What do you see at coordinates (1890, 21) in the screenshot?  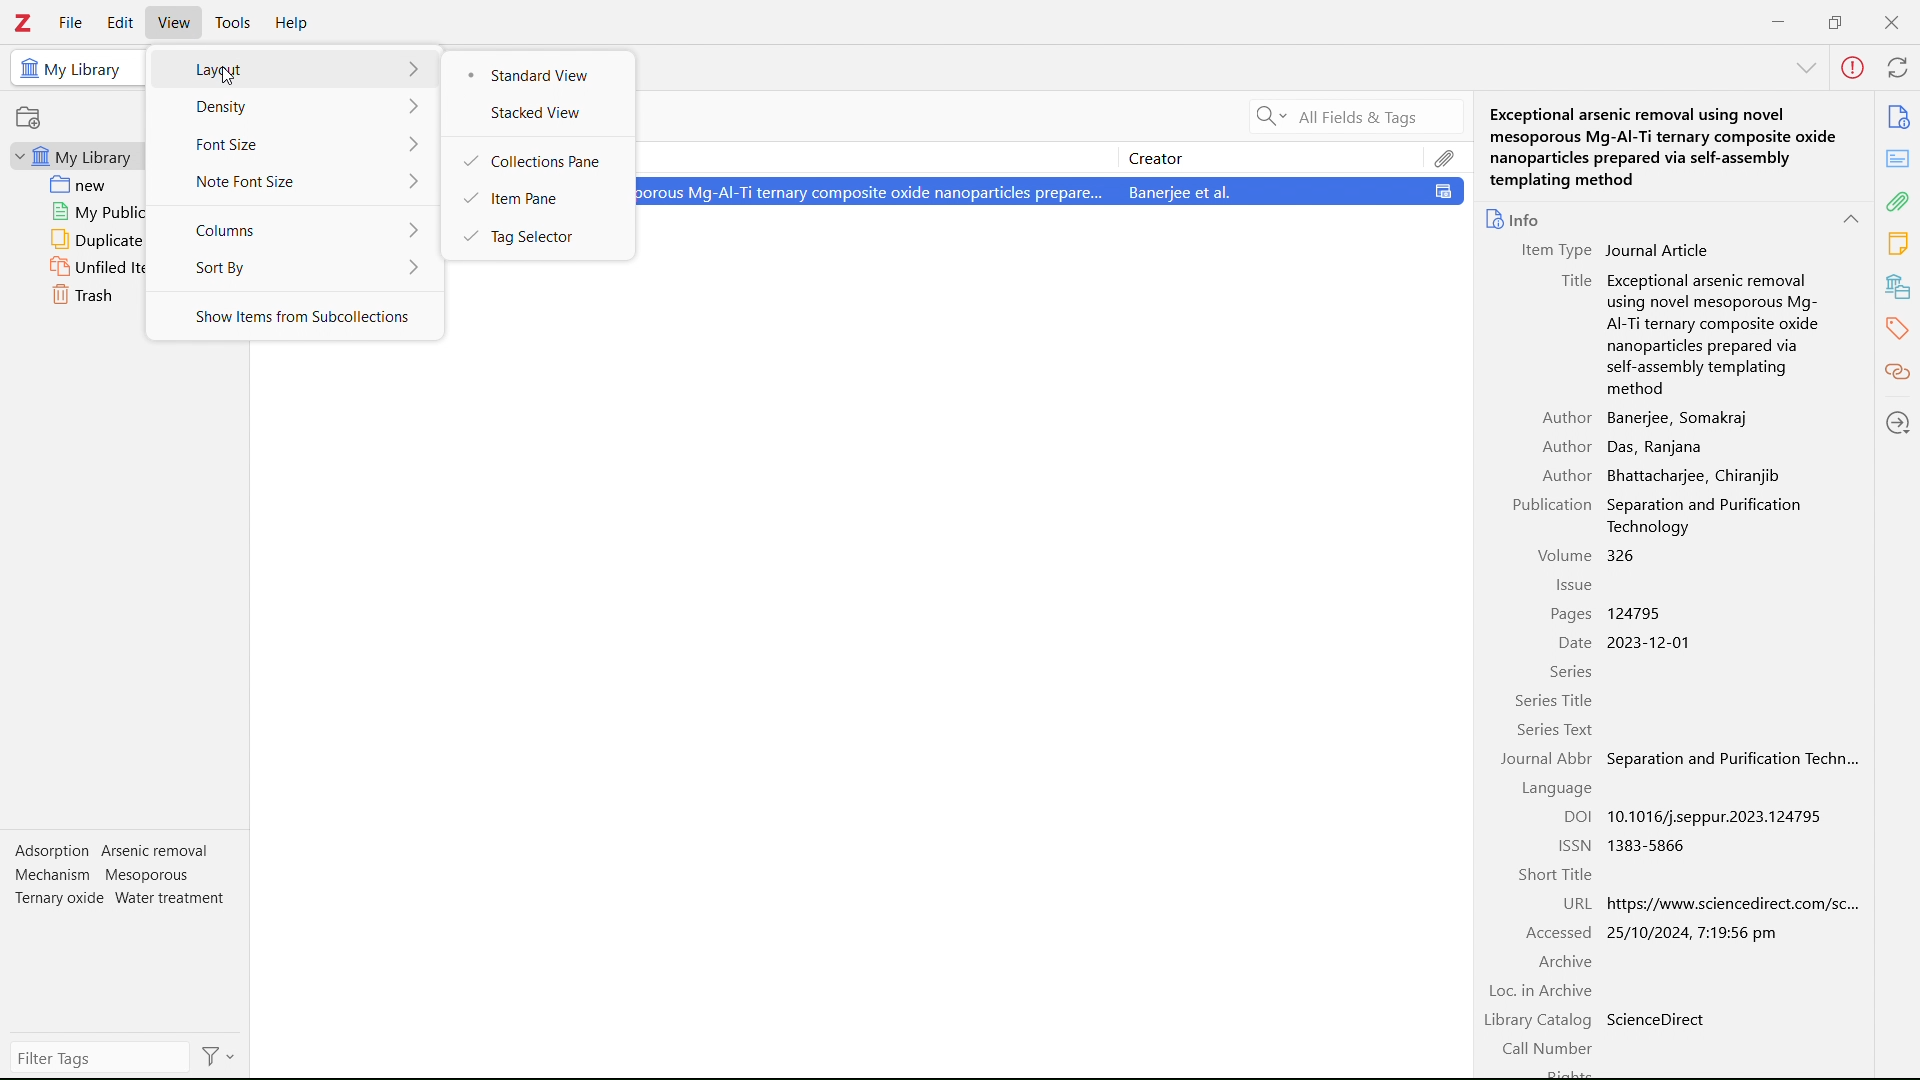 I see `close` at bounding box center [1890, 21].